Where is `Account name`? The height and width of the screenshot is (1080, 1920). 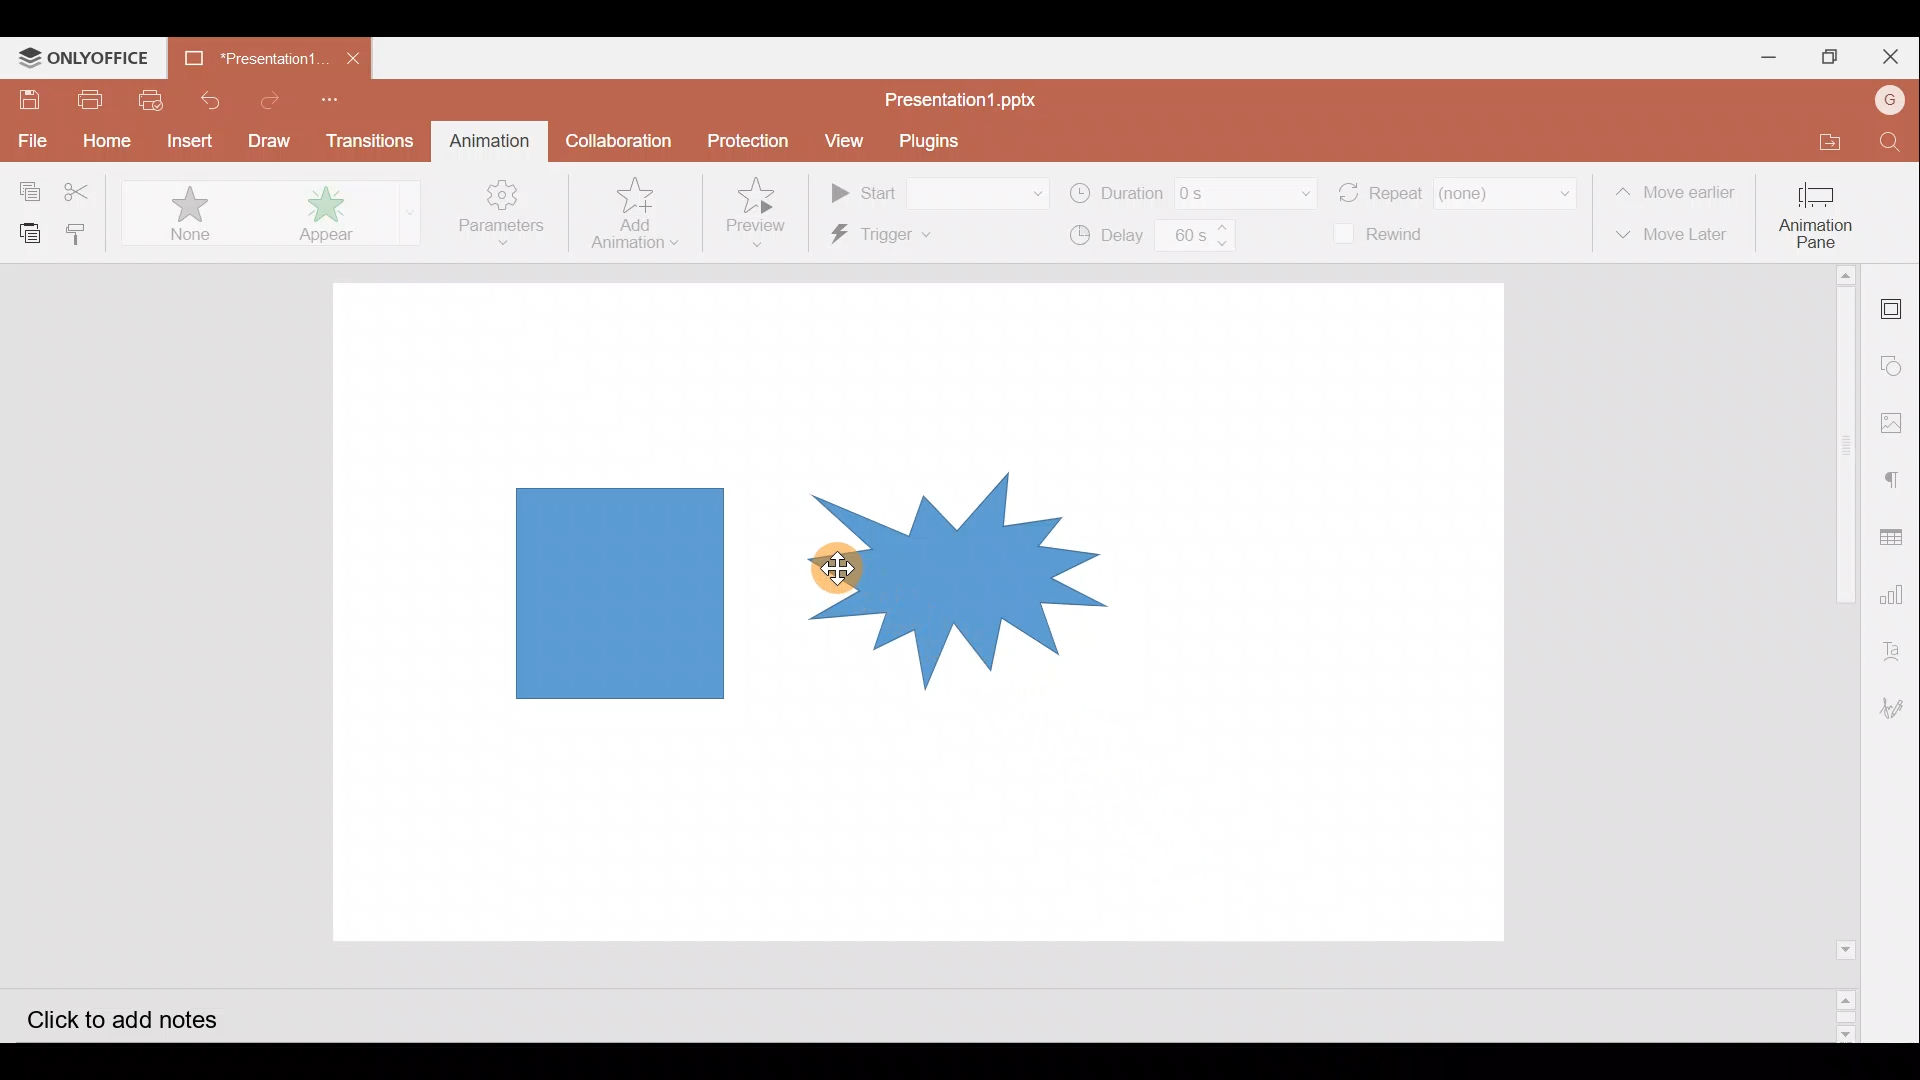 Account name is located at coordinates (1883, 100).